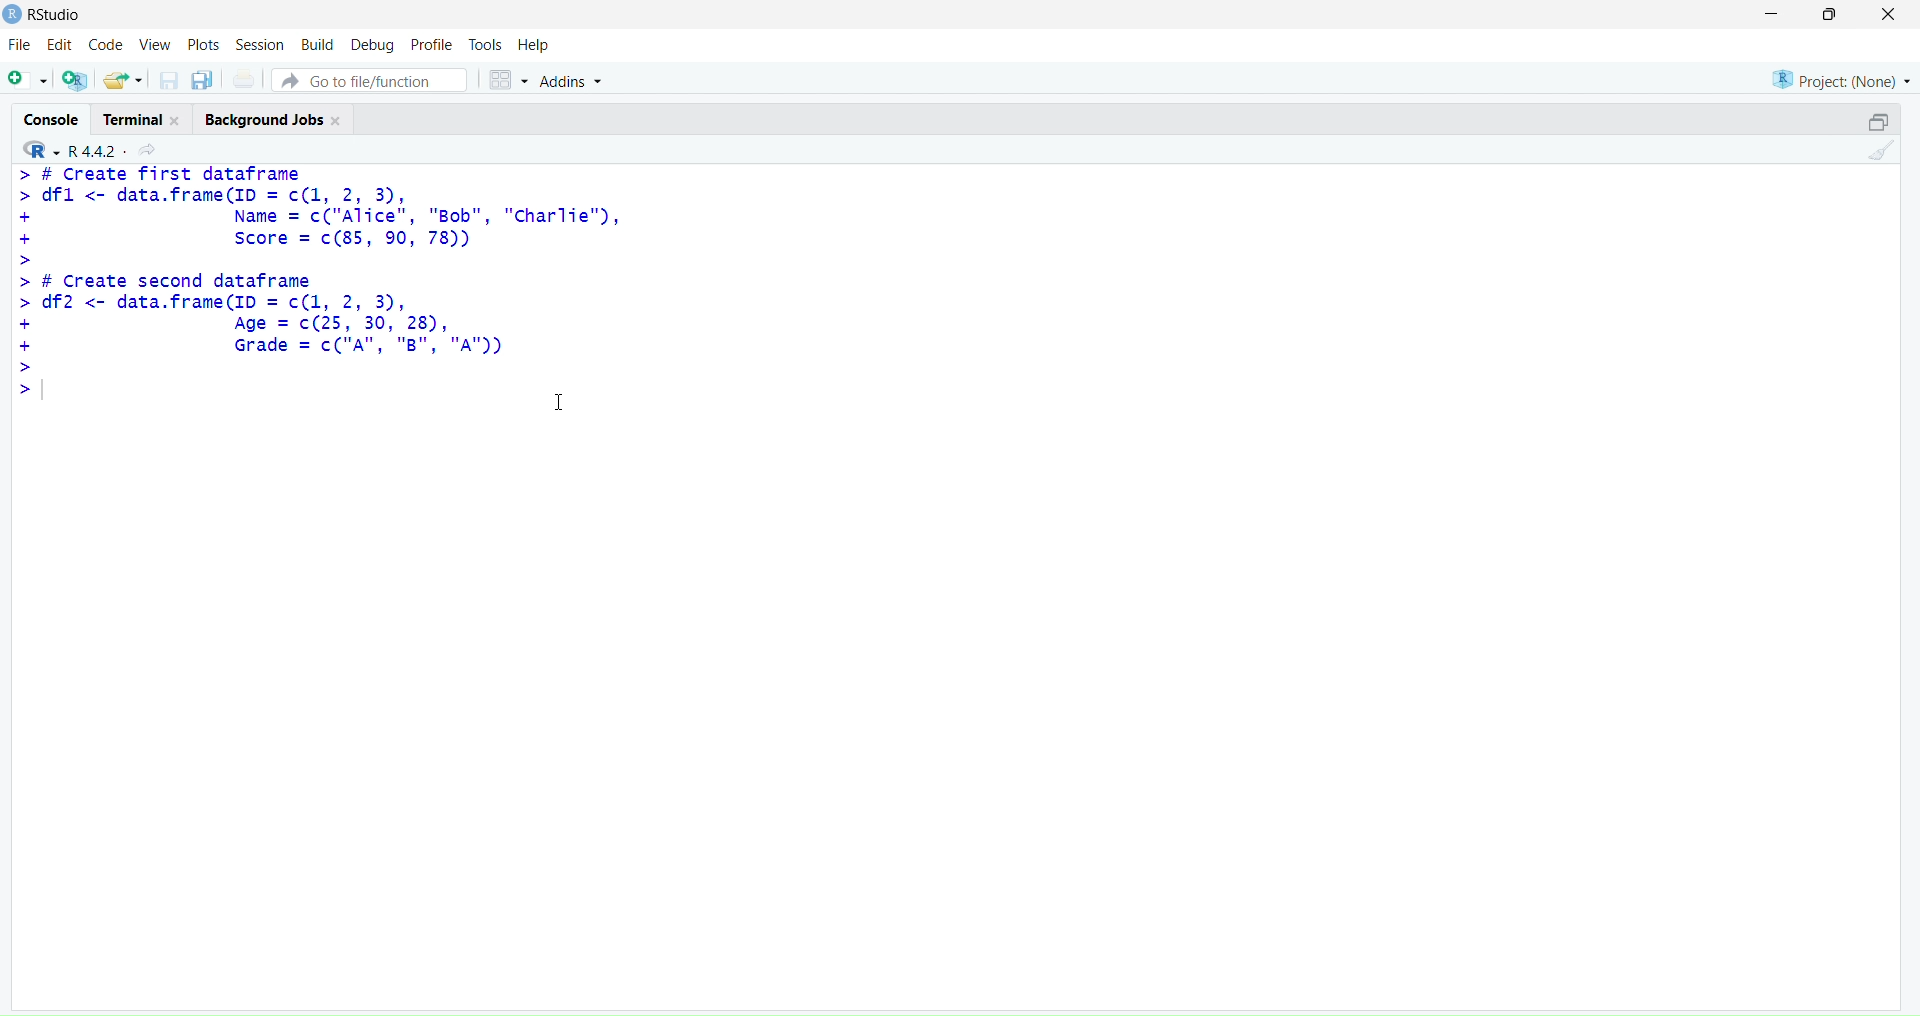  Describe the element at coordinates (57, 15) in the screenshot. I see `RStudio` at that location.